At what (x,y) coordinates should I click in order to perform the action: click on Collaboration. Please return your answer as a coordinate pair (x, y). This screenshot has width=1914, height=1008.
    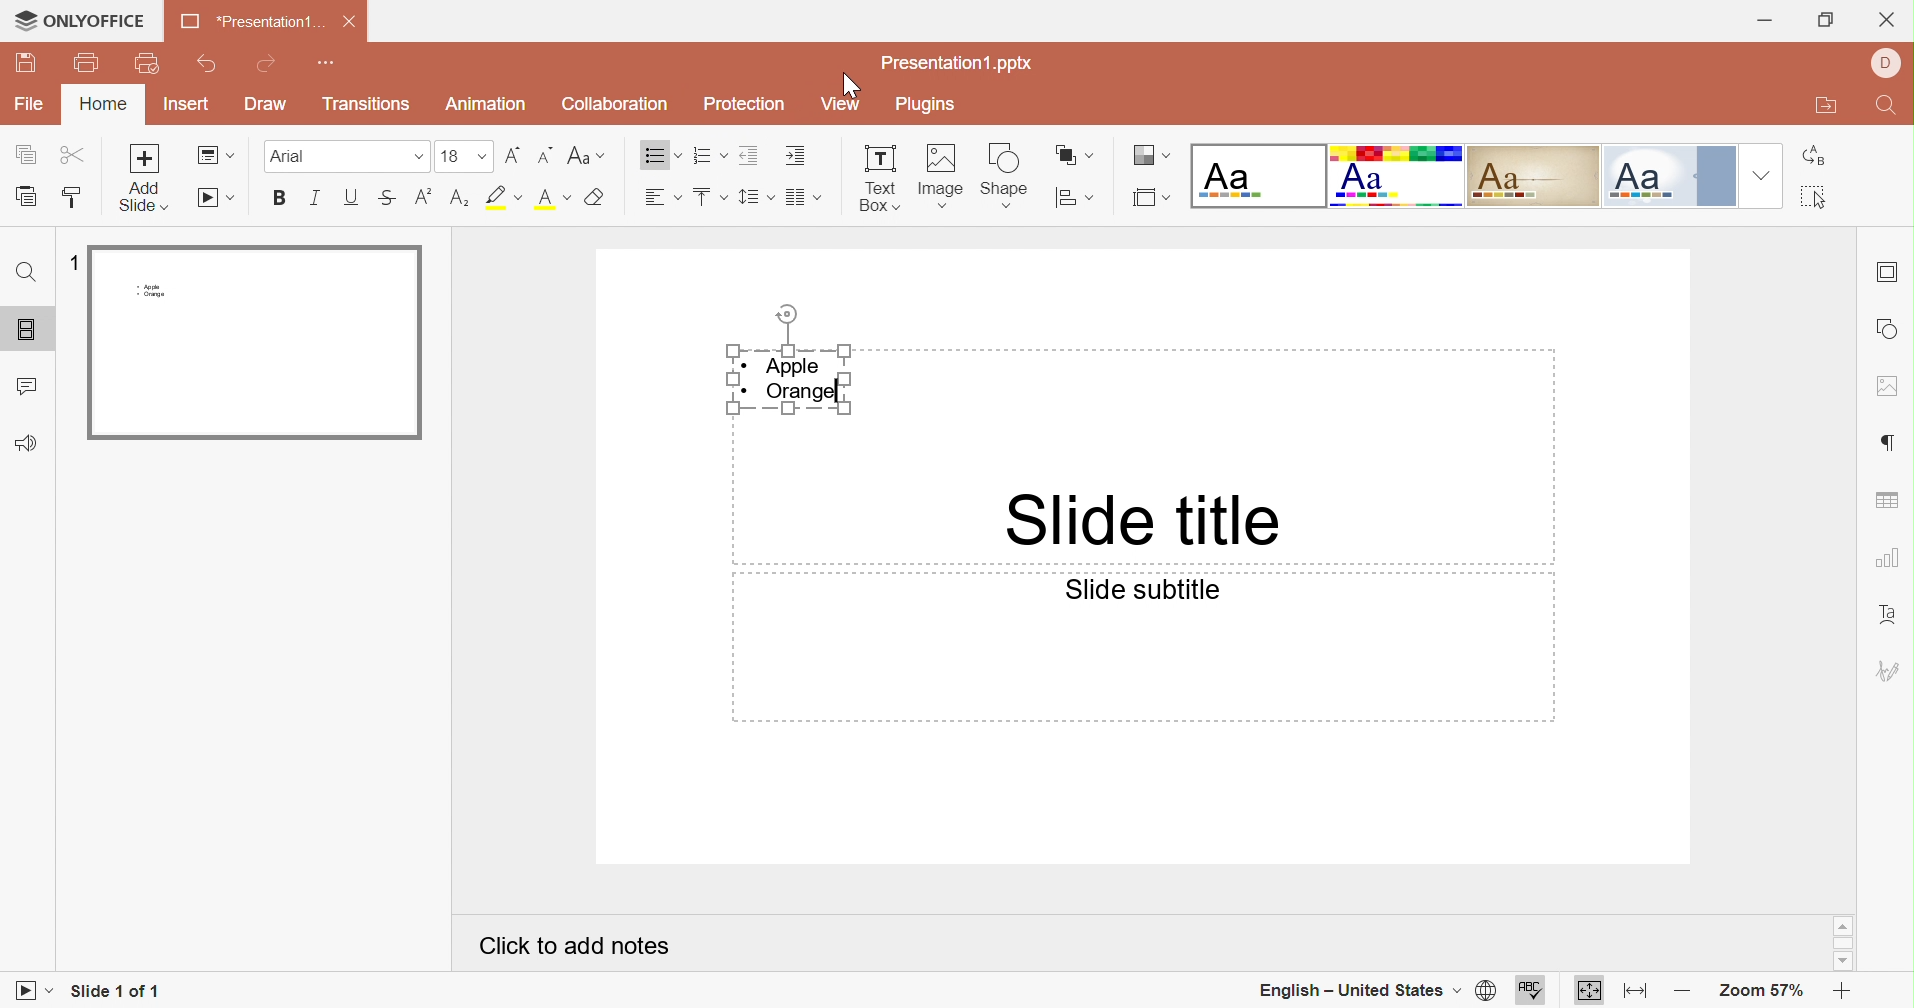
    Looking at the image, I should click on (614, 104).